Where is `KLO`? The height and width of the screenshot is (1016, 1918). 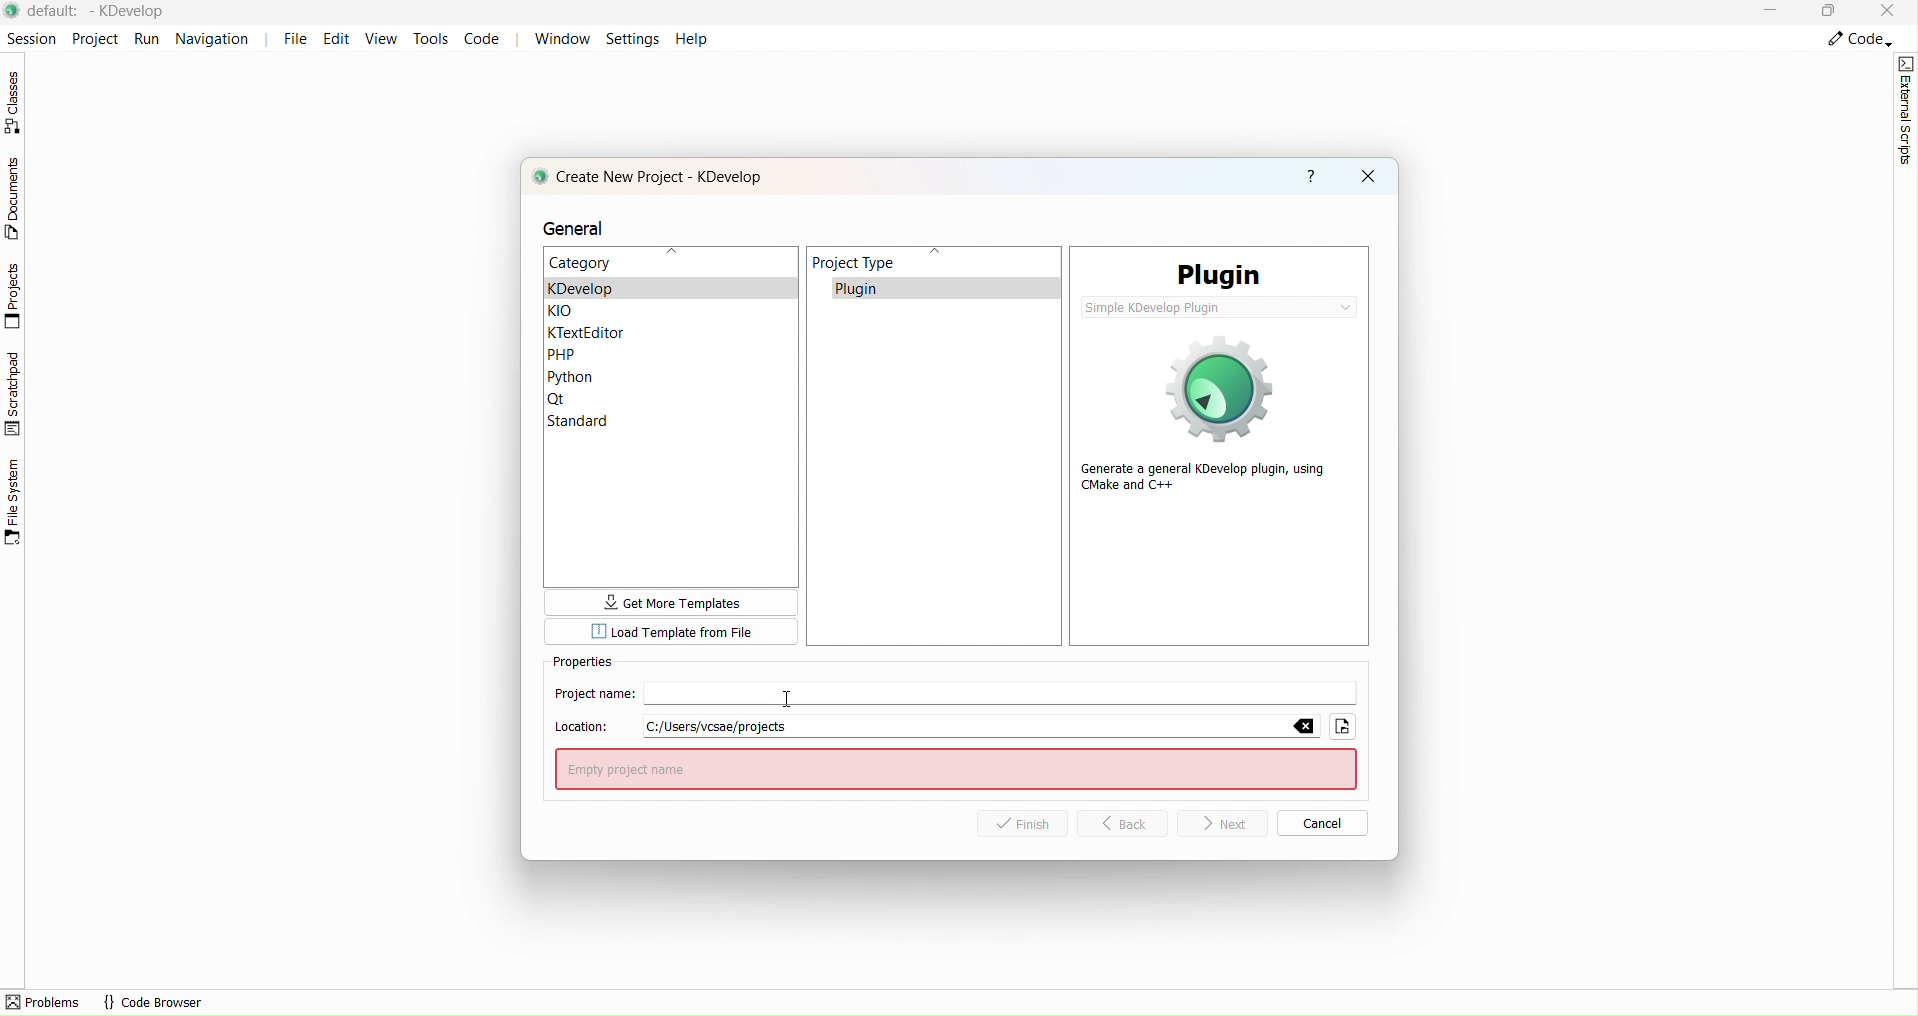 KLO is located at coordinates (582, 309).